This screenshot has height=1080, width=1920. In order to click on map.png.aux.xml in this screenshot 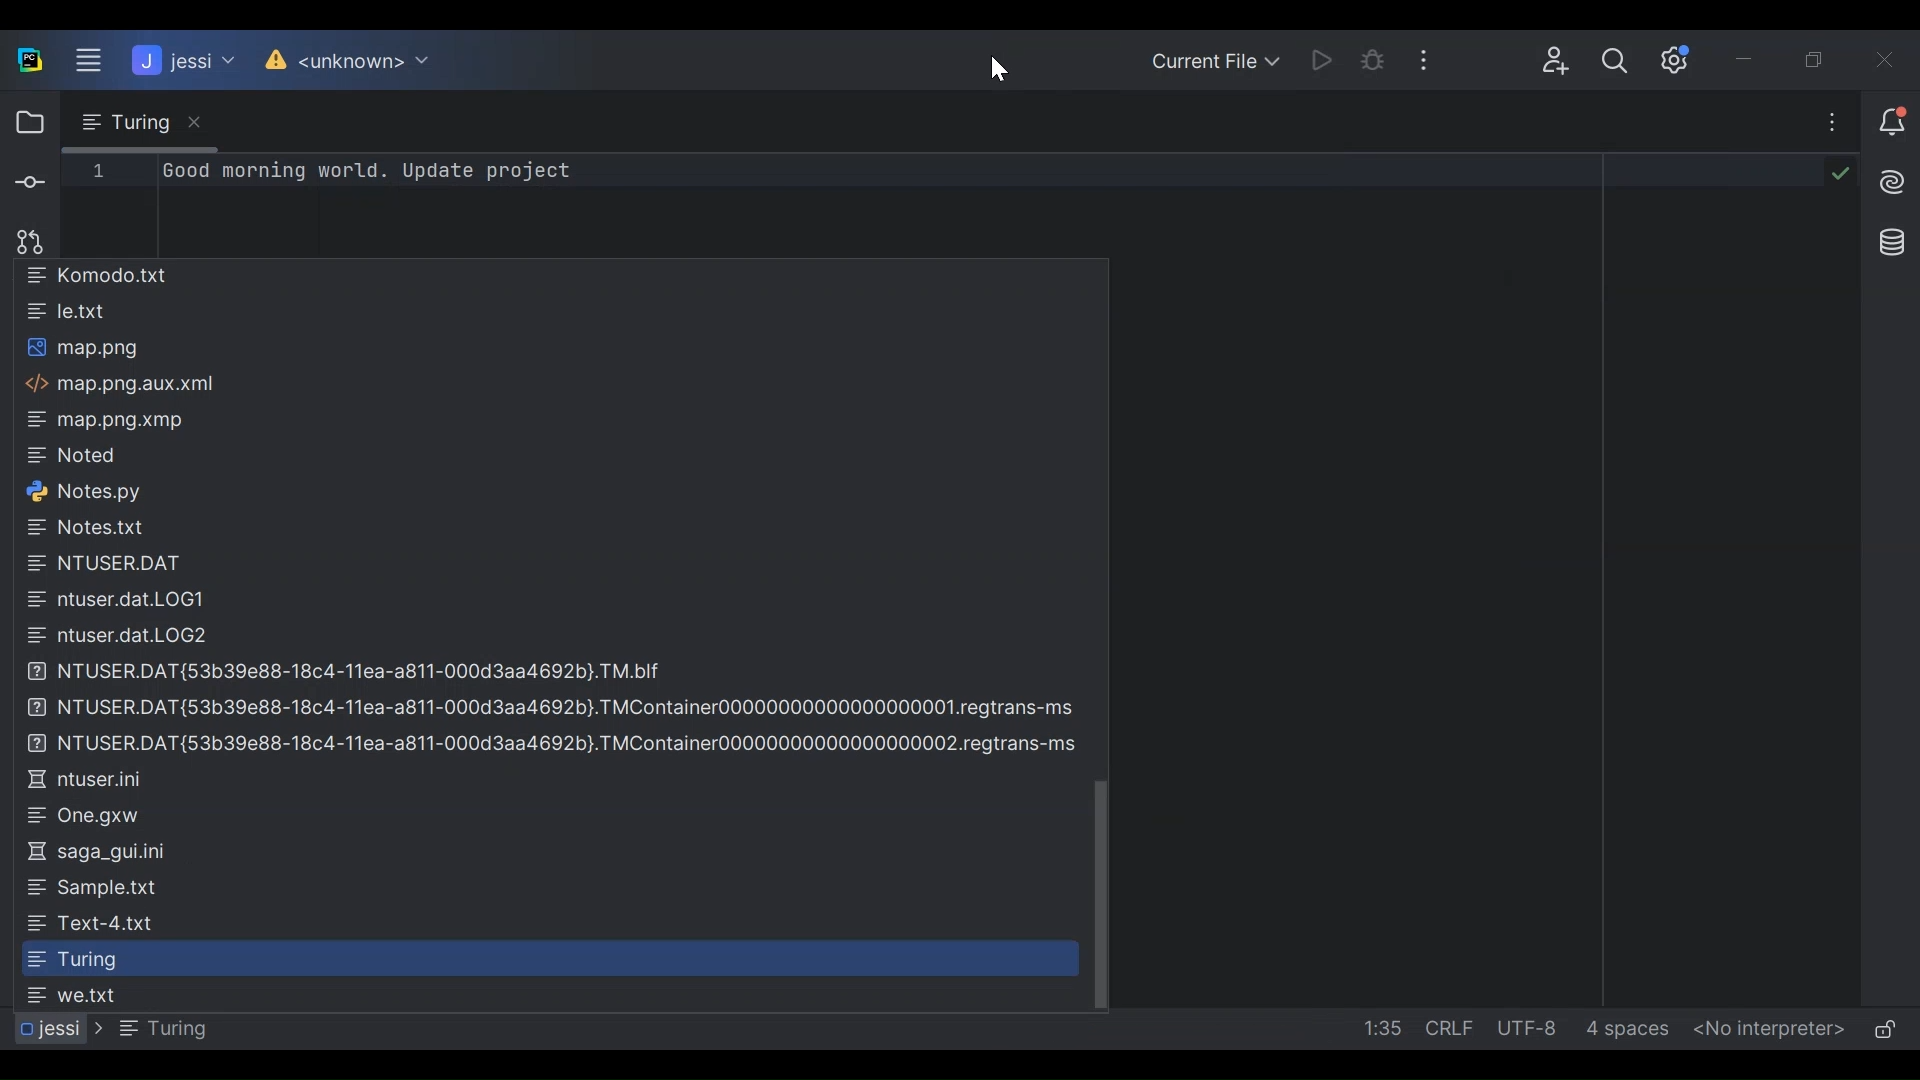, I will do `click(122, 386)`.